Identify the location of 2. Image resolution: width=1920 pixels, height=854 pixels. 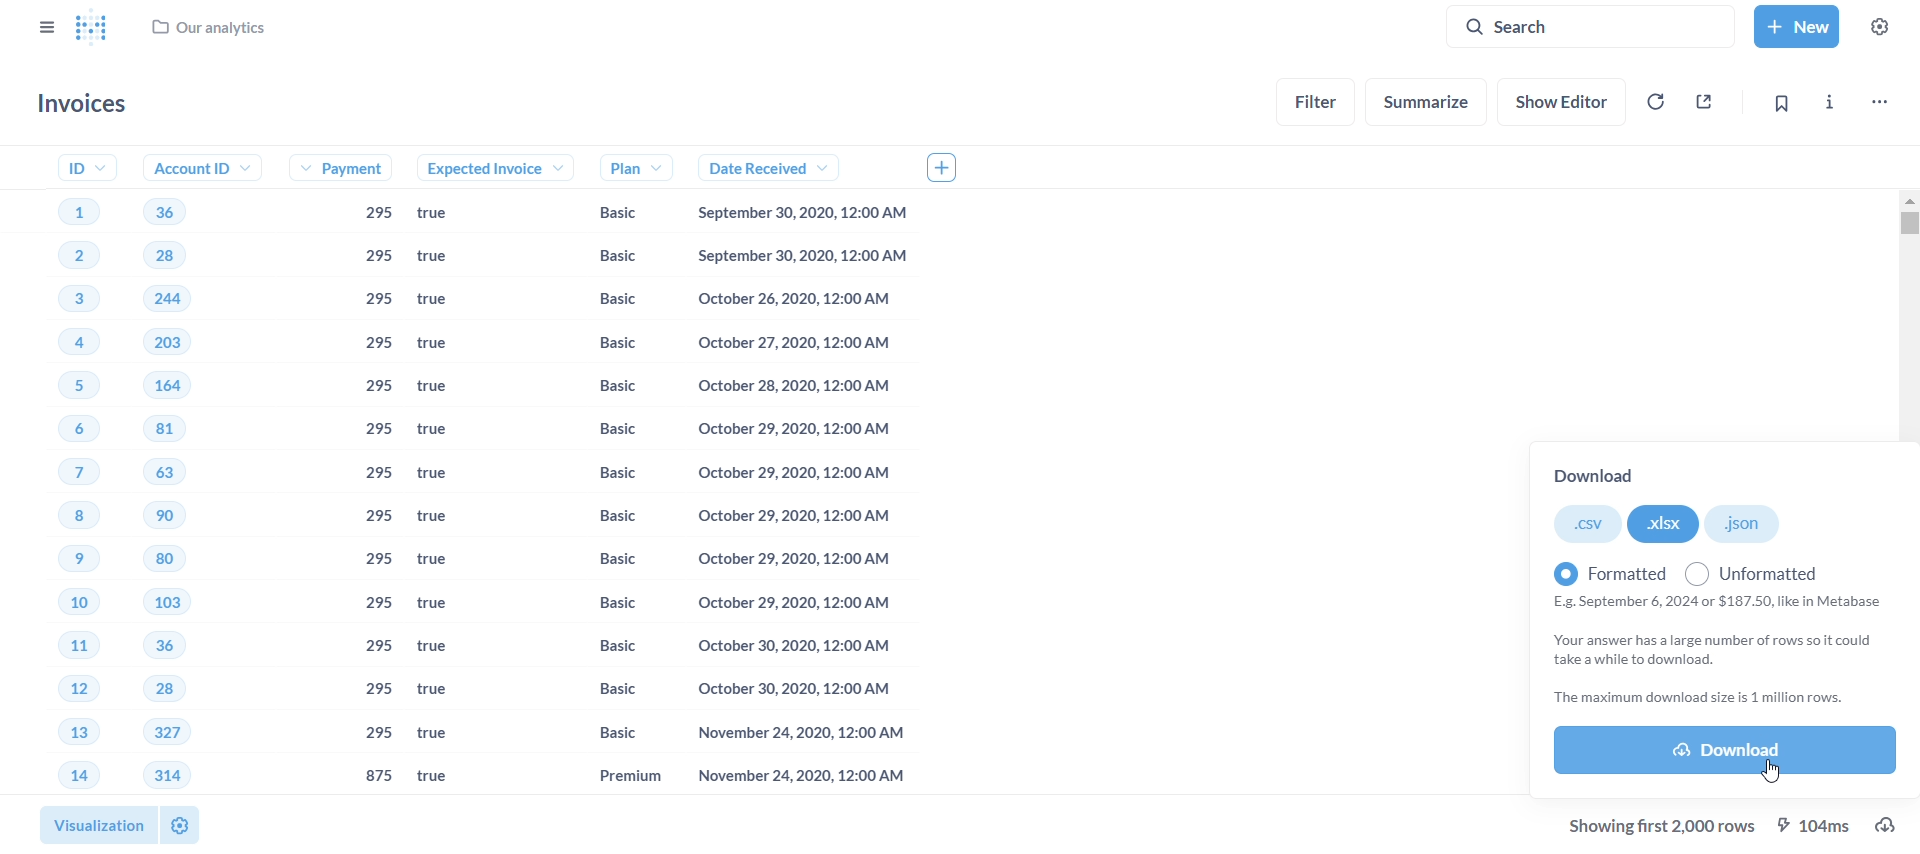
(64, 258).